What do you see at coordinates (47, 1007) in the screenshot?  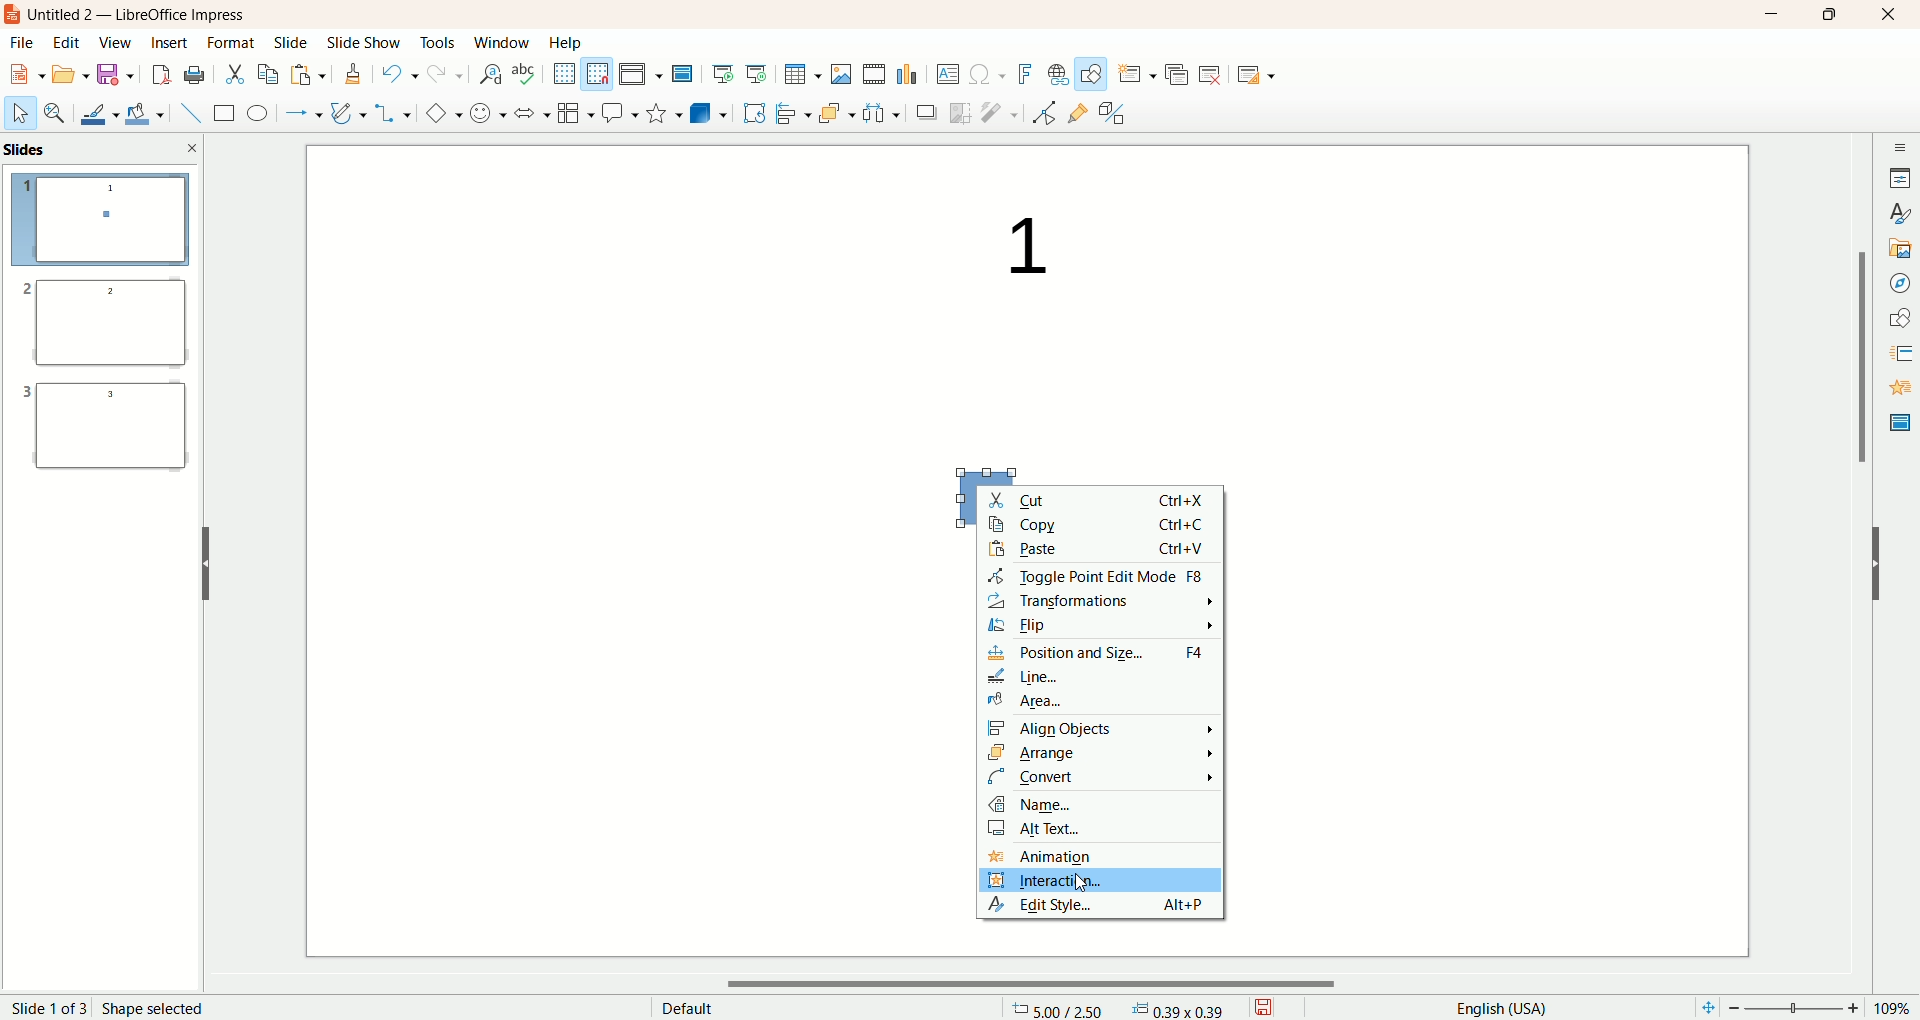 I see `page number` at bounding box center [47, 1007].